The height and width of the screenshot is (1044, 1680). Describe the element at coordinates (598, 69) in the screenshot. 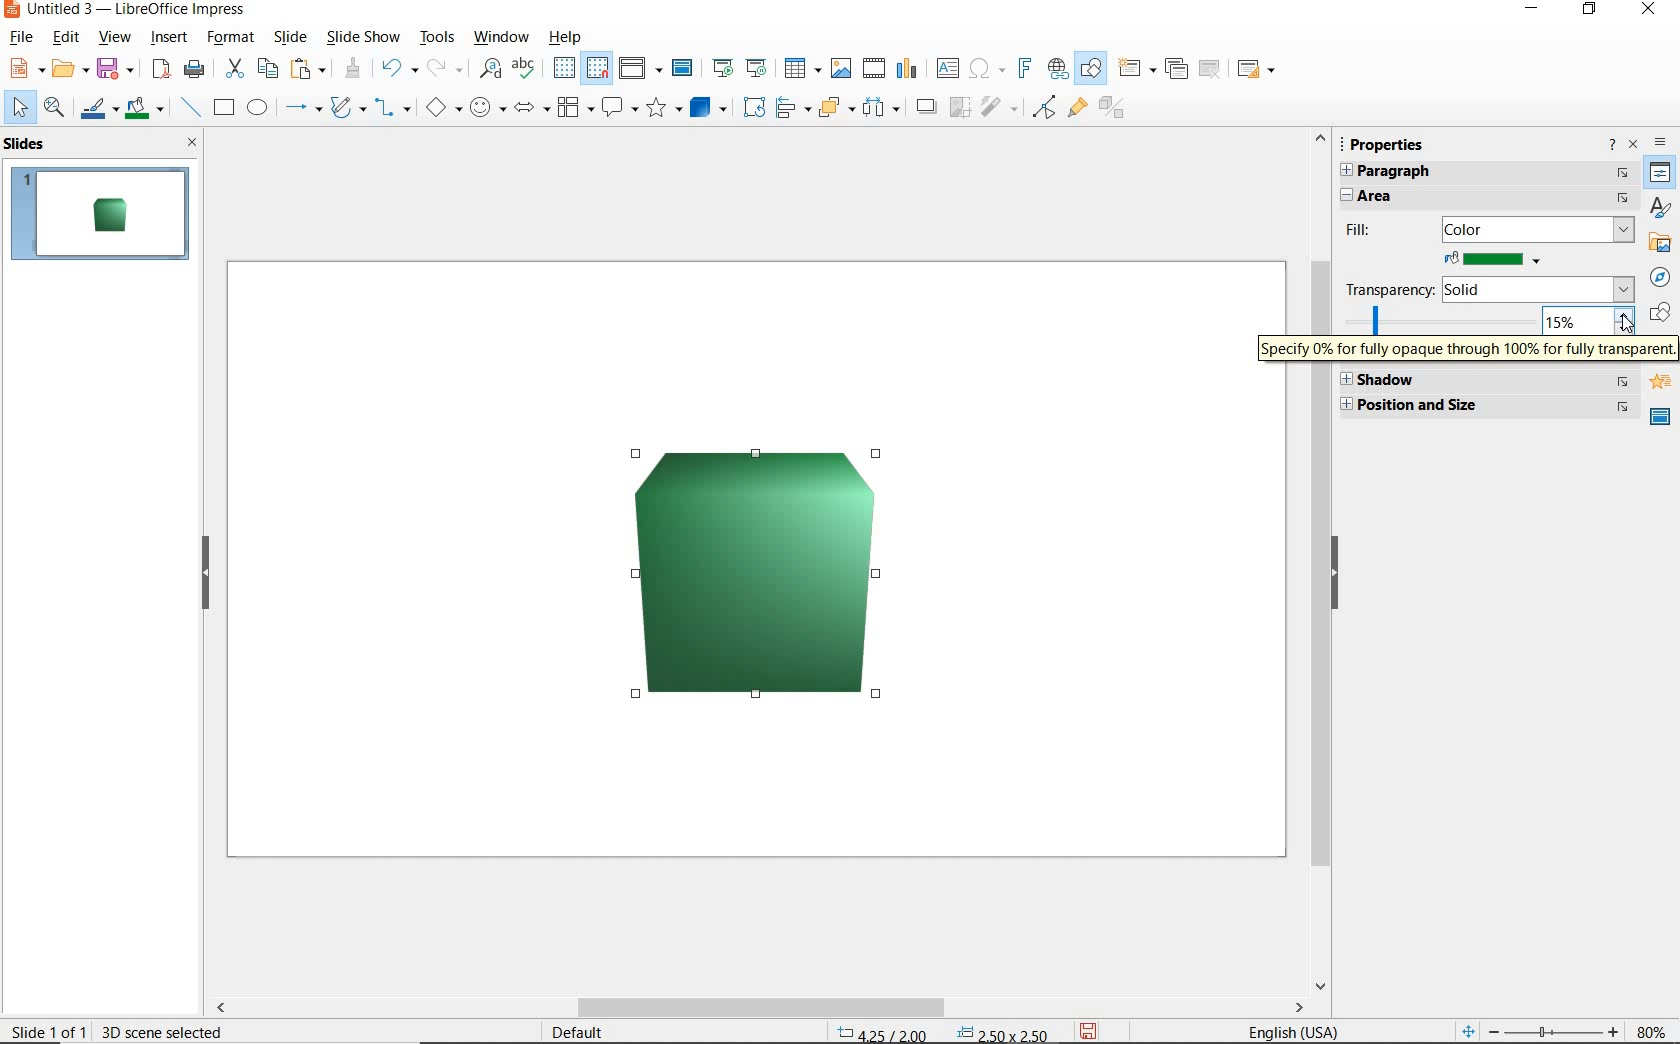

I see `snap to grid` at that location.